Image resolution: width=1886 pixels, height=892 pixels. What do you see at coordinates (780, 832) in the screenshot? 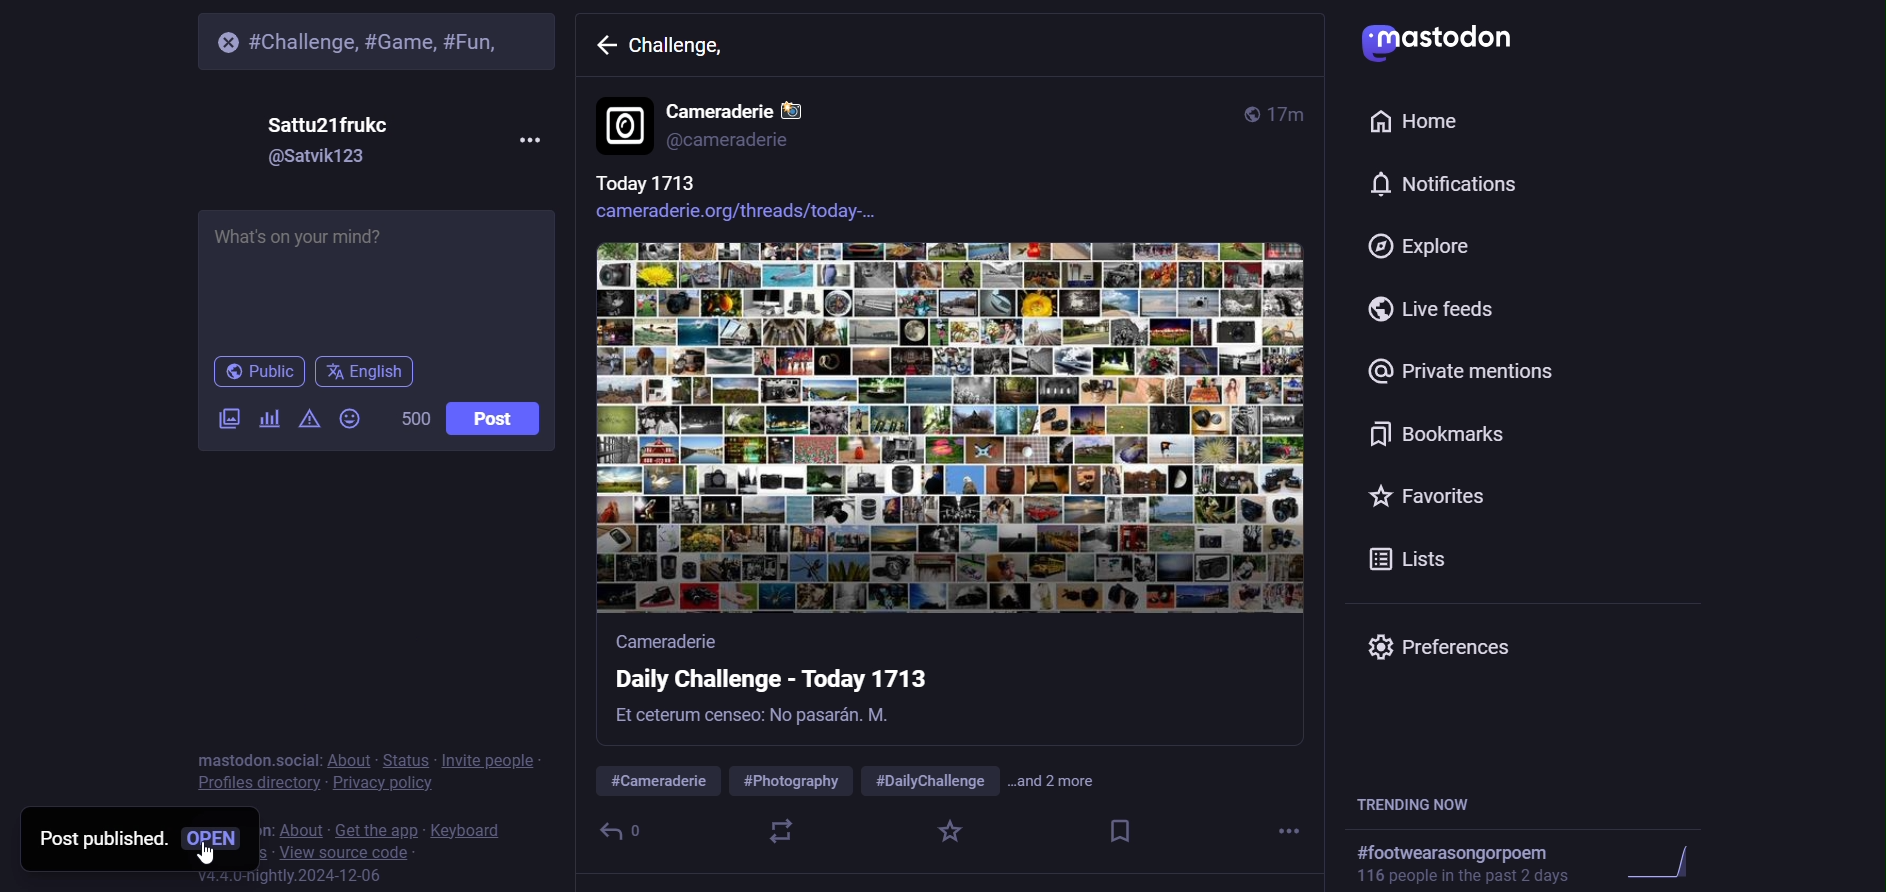
I see `boost` at bounding box center [780, 832].